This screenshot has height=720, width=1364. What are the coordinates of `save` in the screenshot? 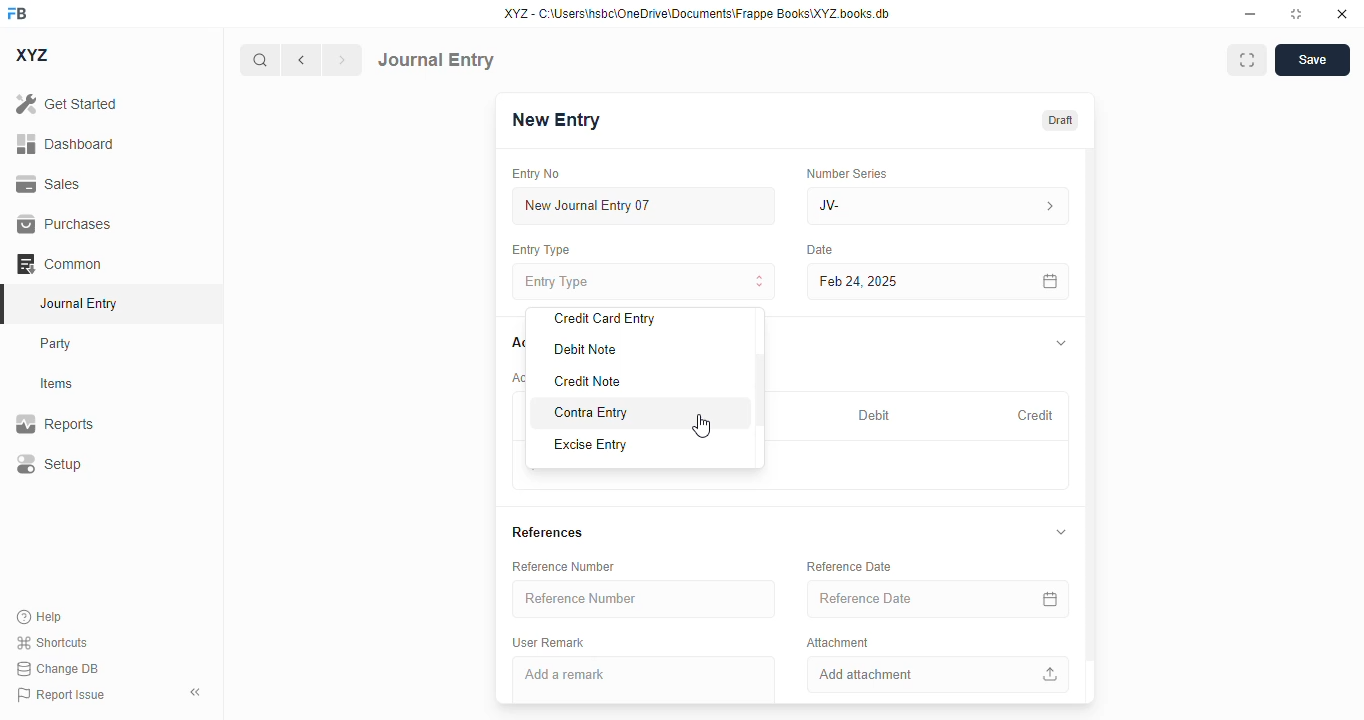 It's located at (1312, 60).